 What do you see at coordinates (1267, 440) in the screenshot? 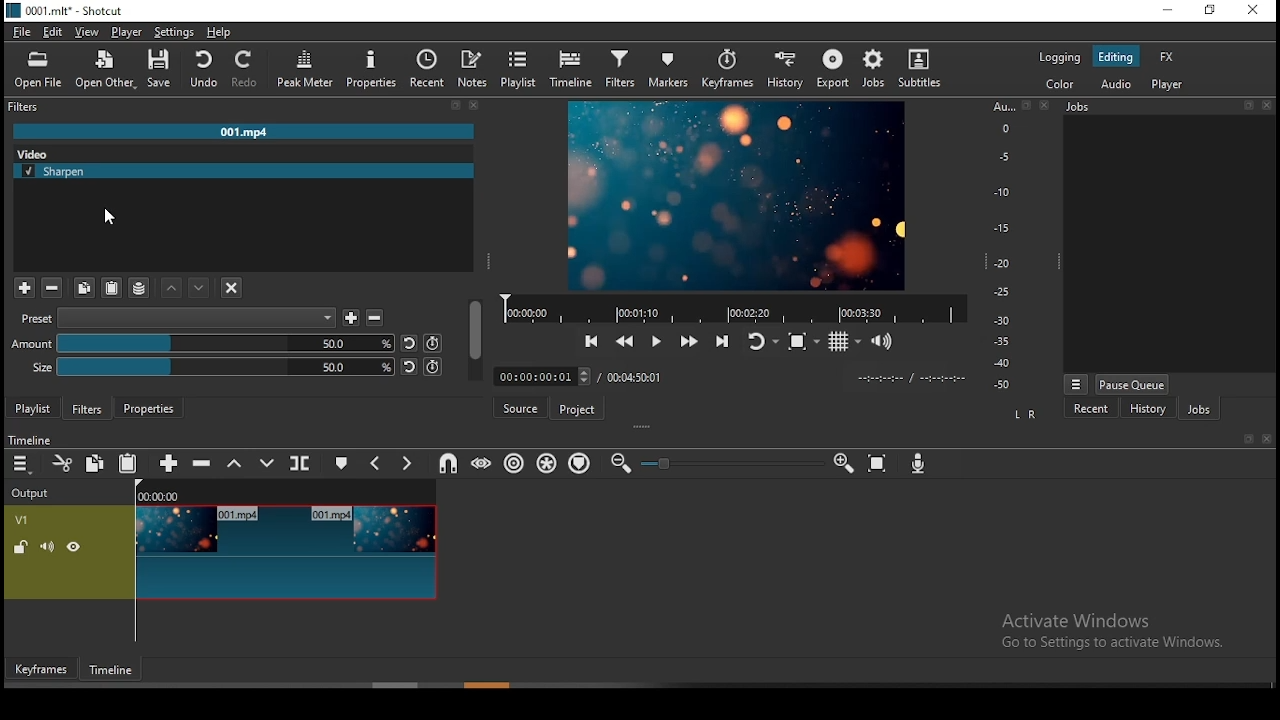
I see `close` at bounding box center [1267, 440].